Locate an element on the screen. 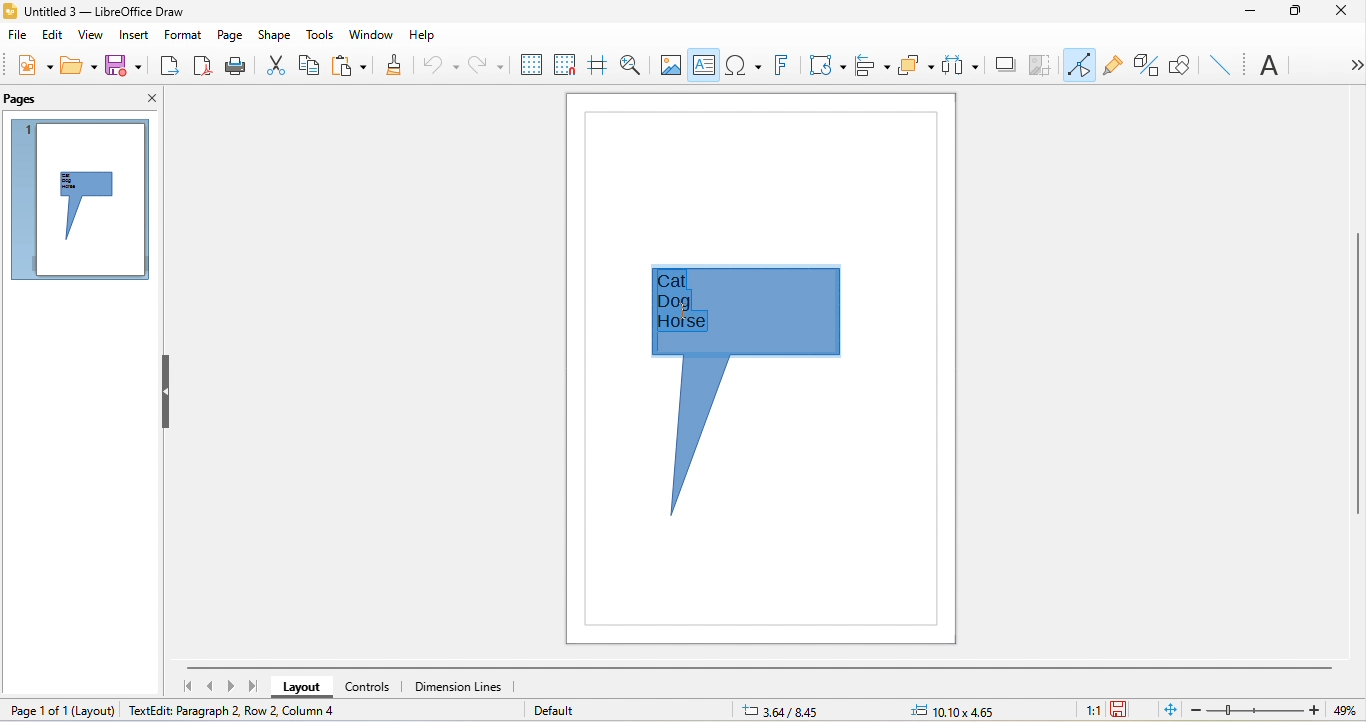 The image size is (1366, 722). crop image is located at coordinates (1042, 66).